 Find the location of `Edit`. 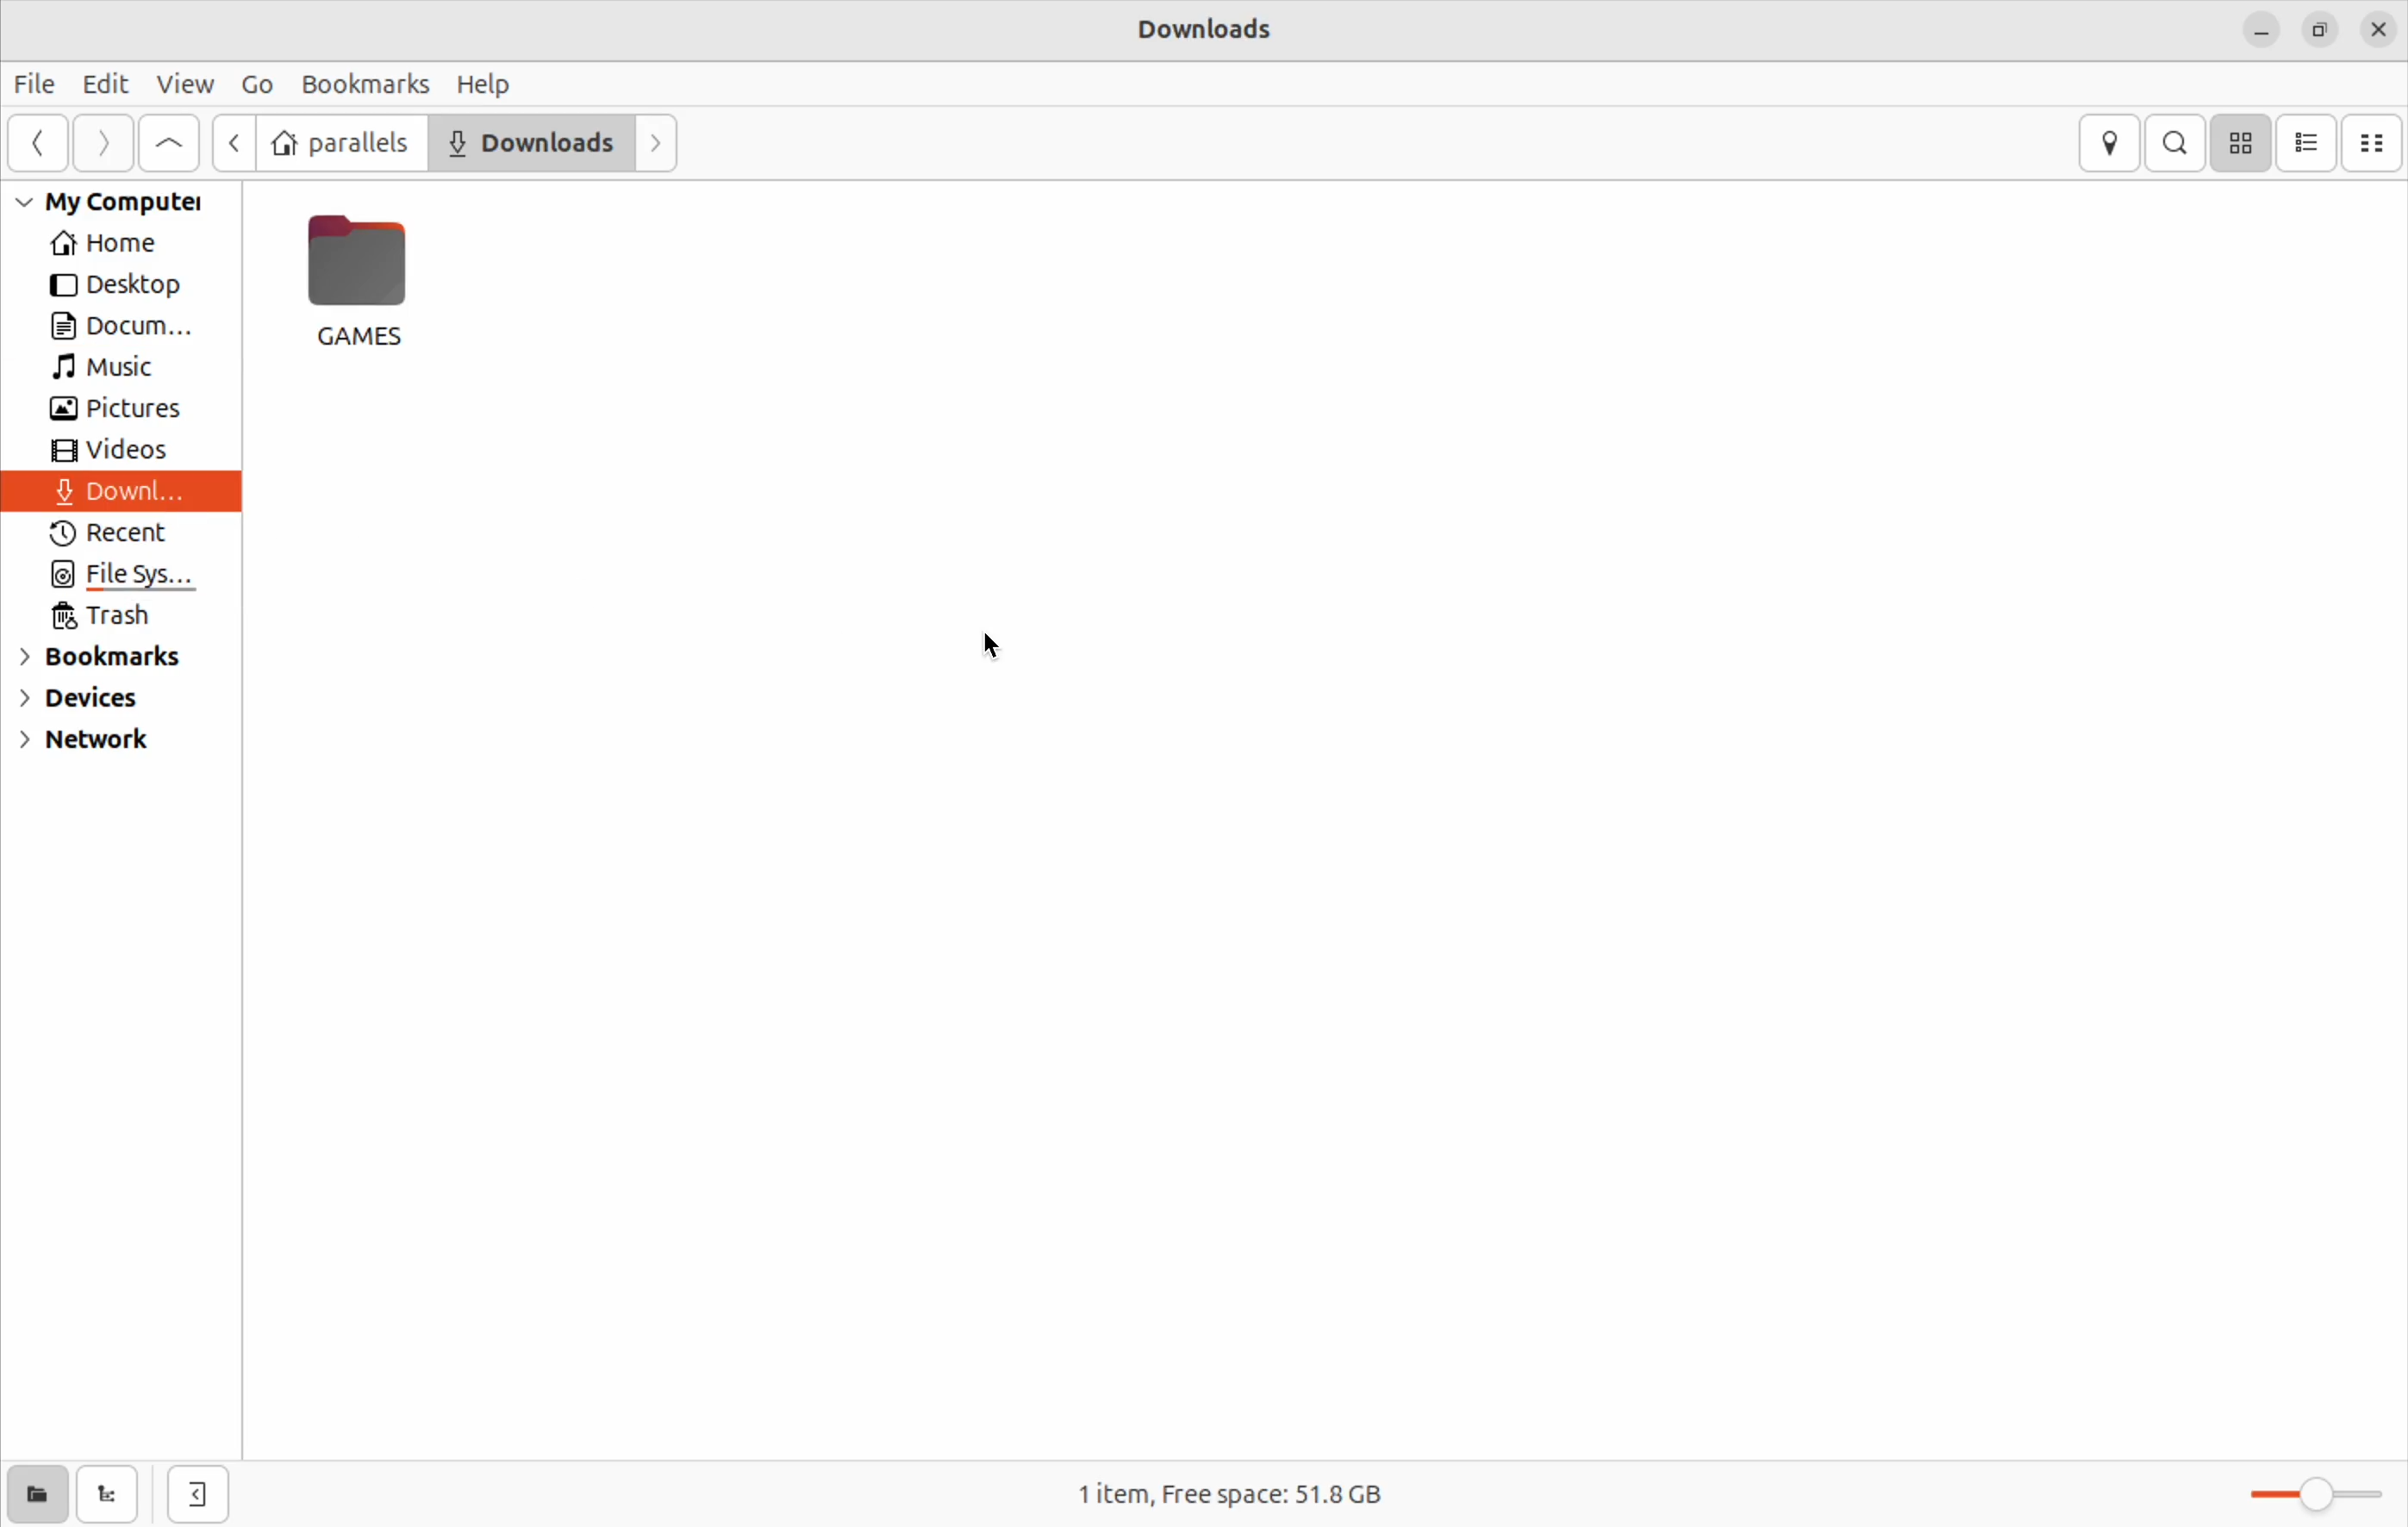

Edit is located at coordinates (103, 80).